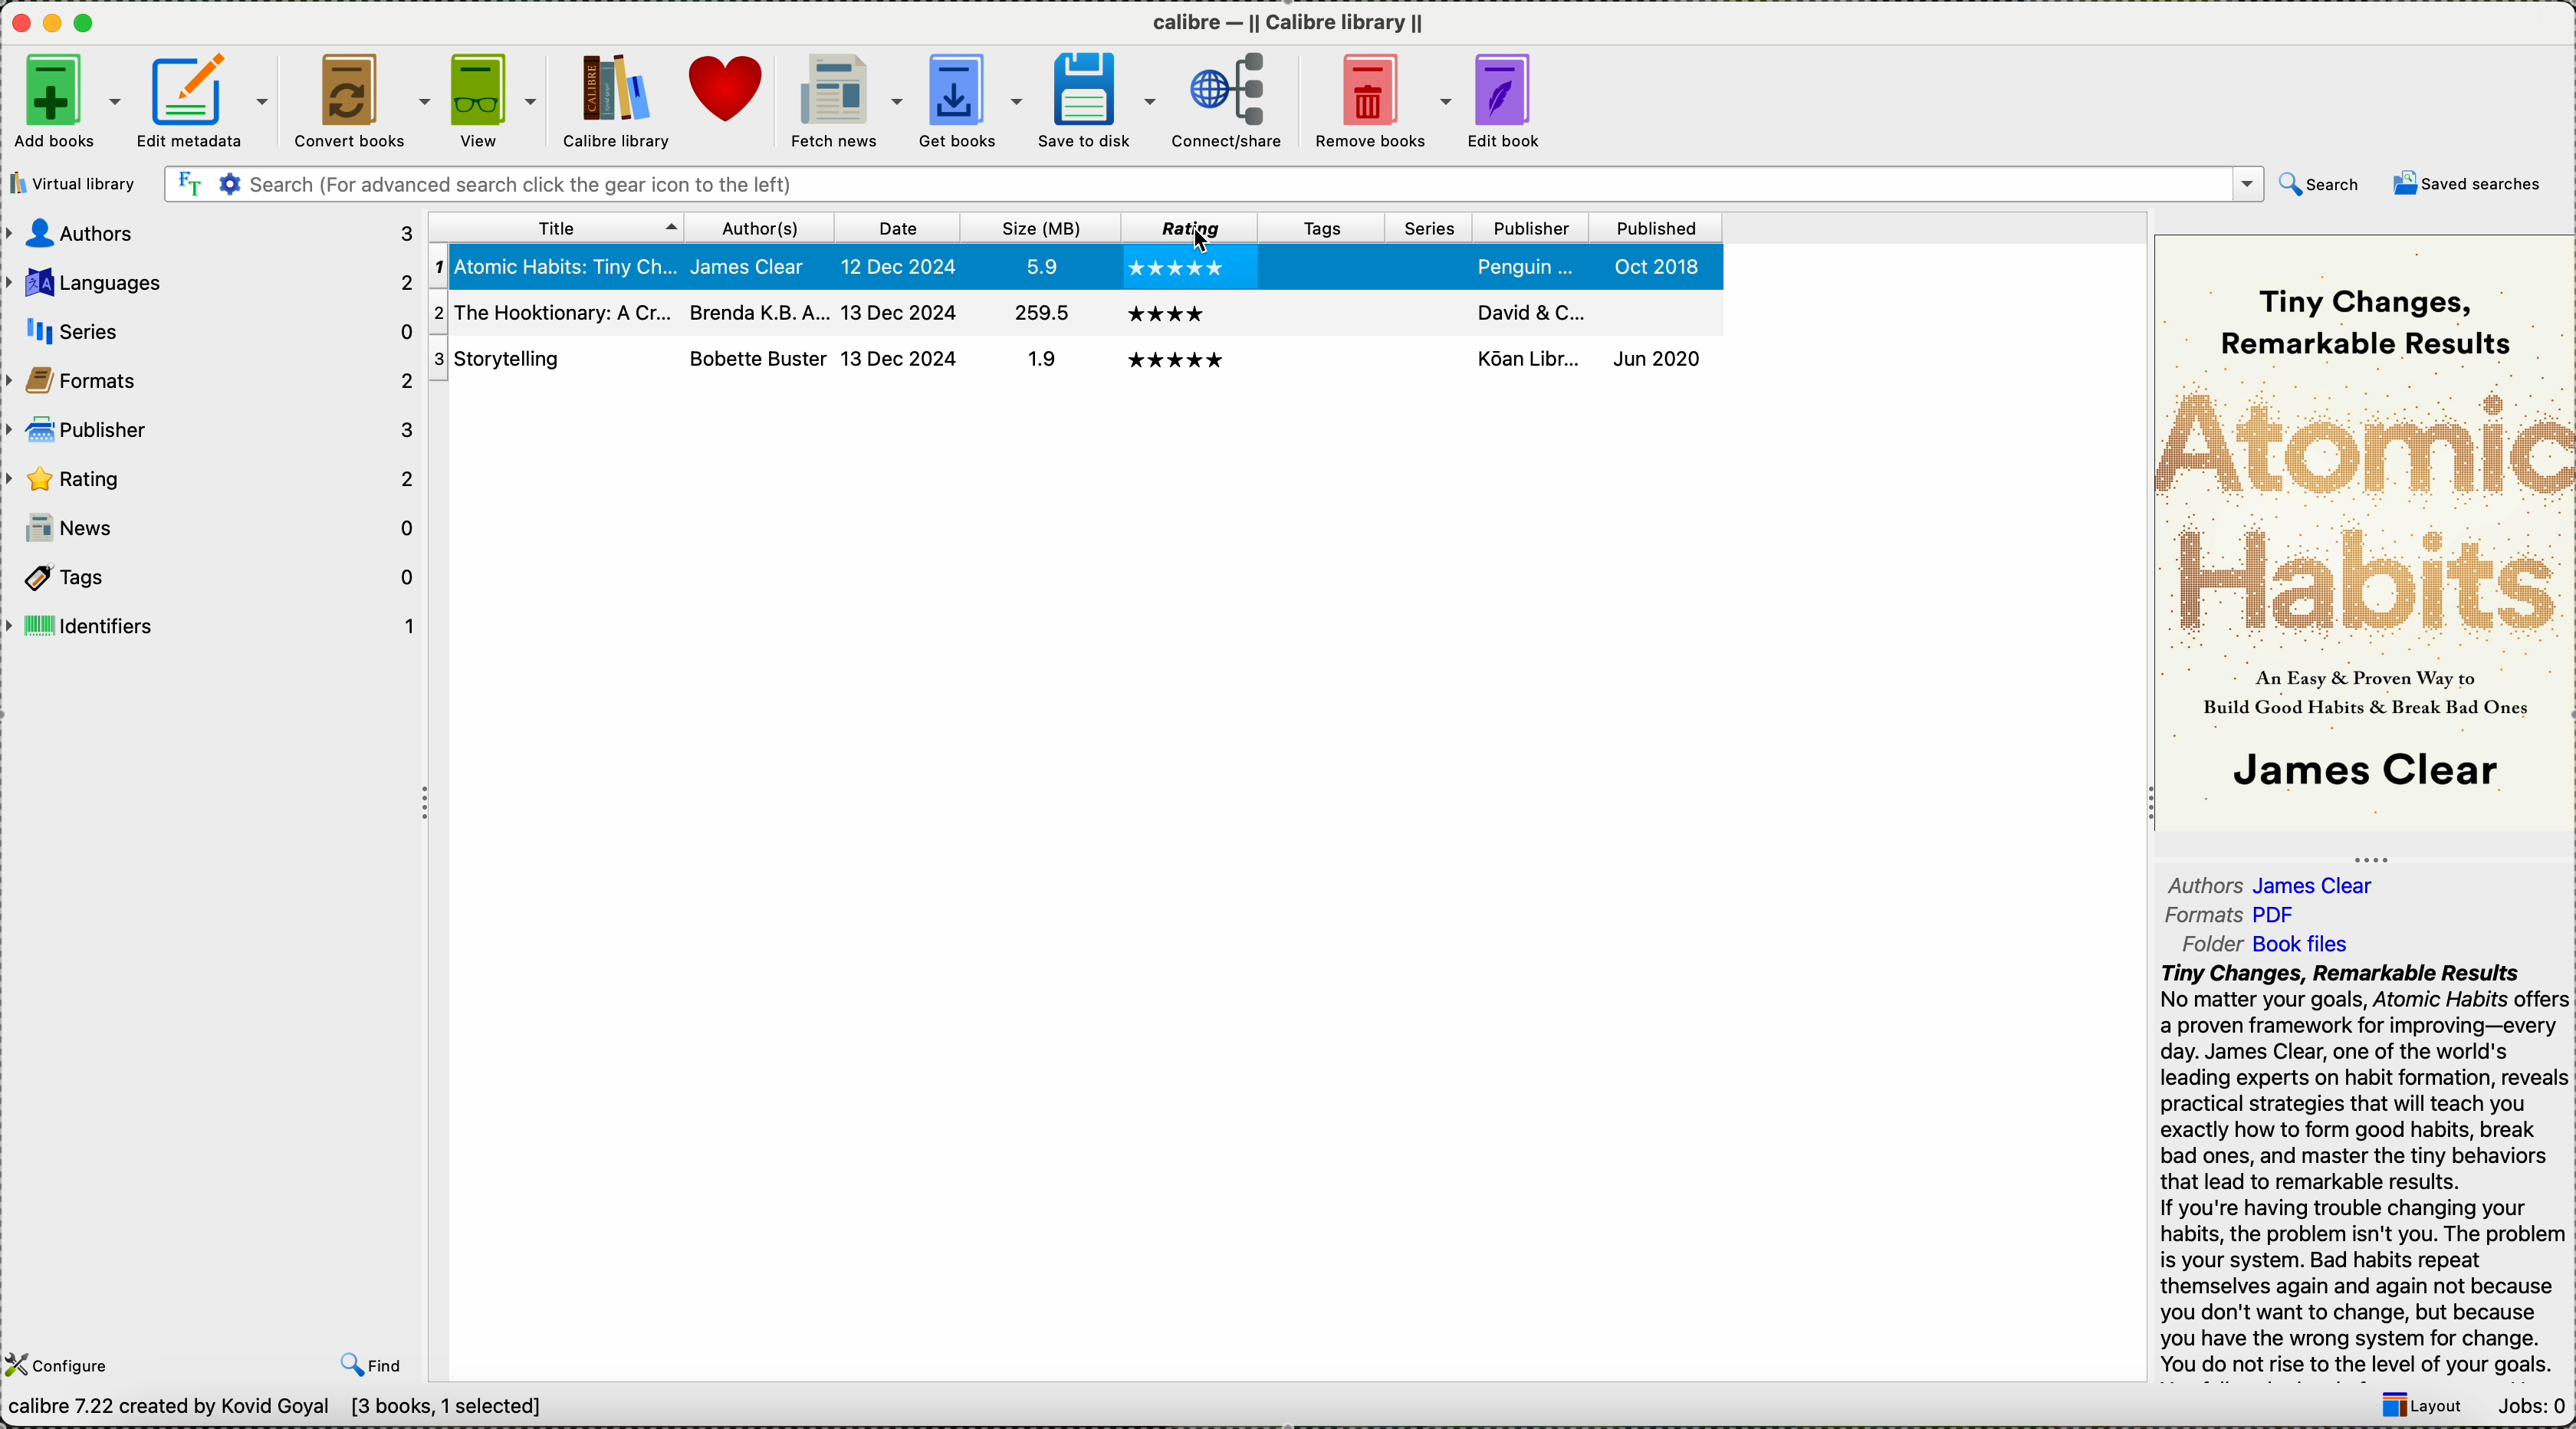  What do you see at coordinates (972, 101) in the screenshot?
I see `get books` at bounding box center [972, 101].